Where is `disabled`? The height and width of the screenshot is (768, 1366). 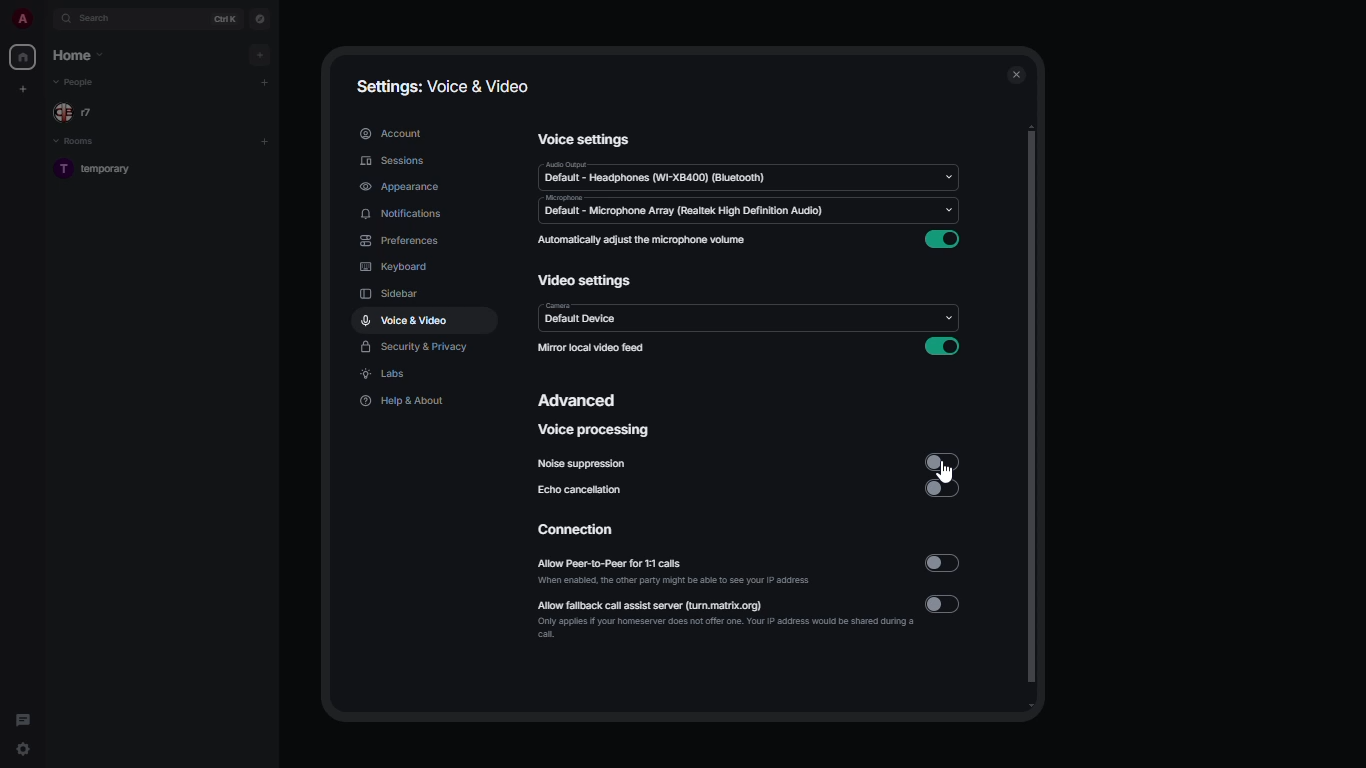 disabled is located at coordinates (943, 487).